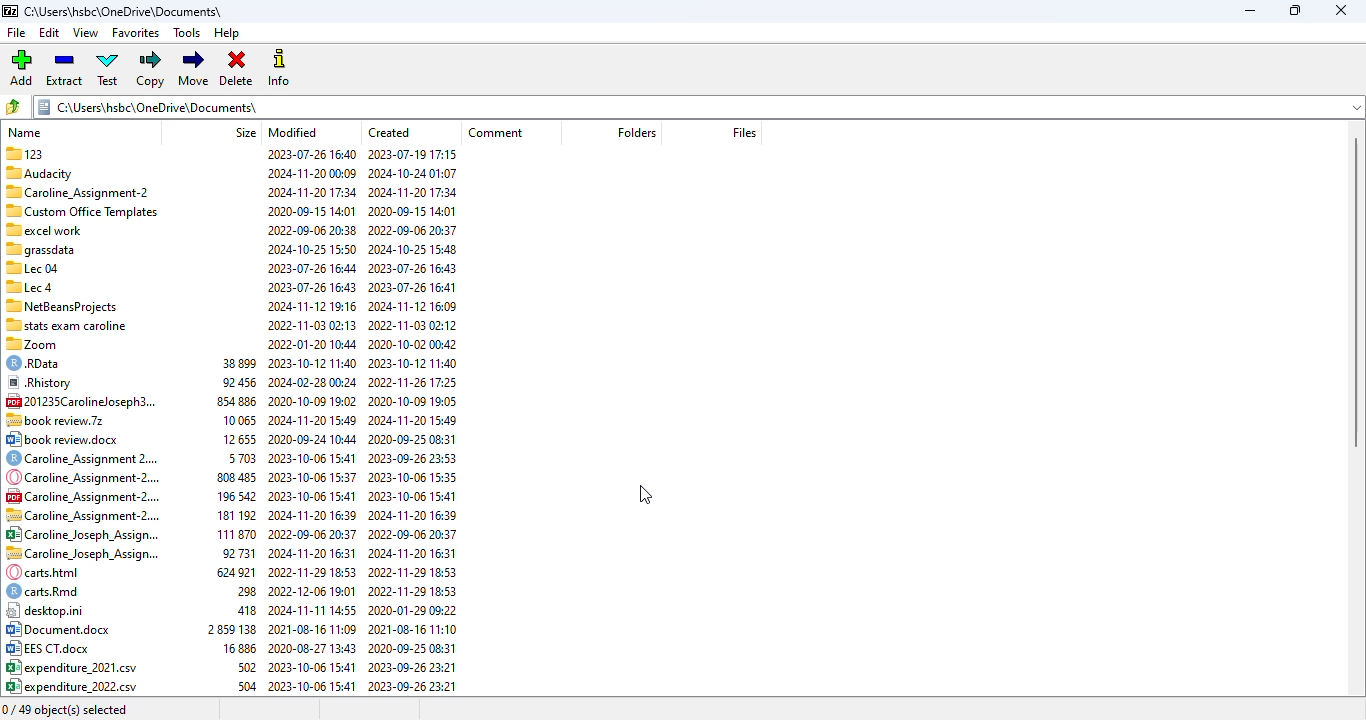  Describe the element at coordinates (1356, 292) in the screenshot. I see `vertical scroll bar` at that location.